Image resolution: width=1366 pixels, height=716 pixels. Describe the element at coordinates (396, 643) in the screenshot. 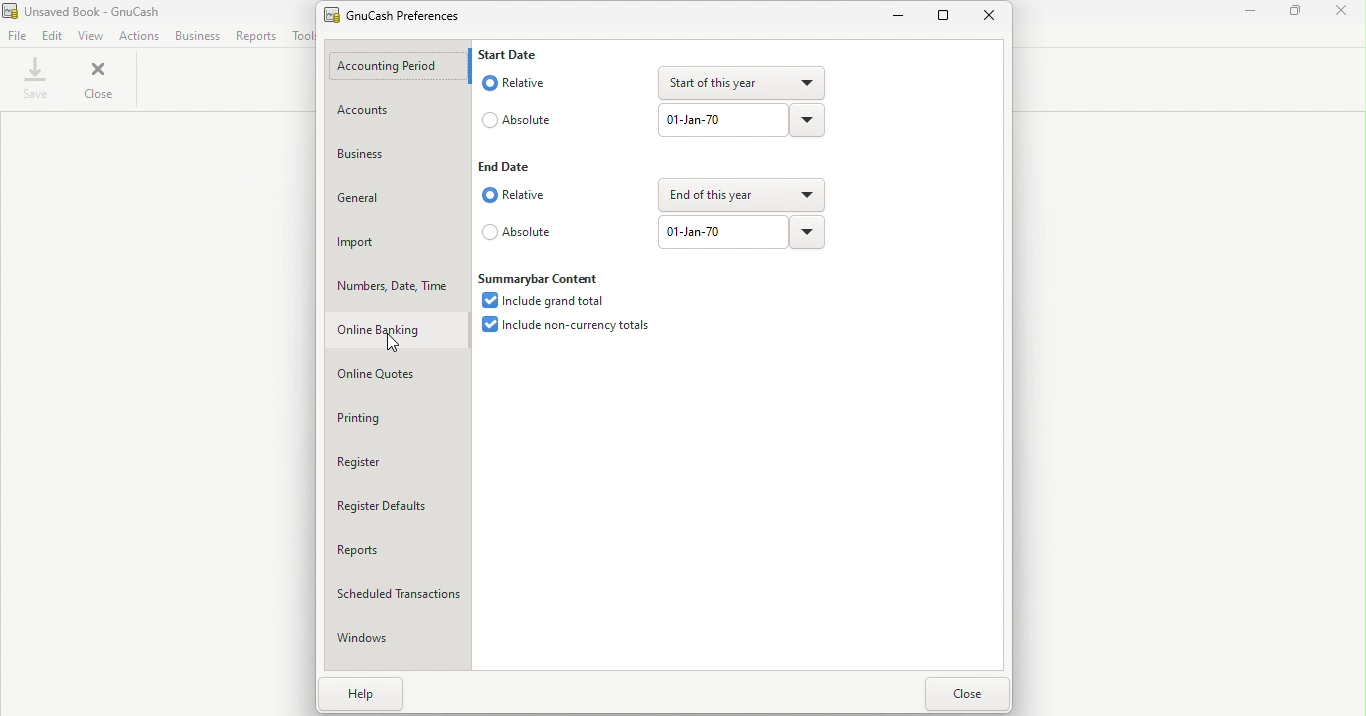

I see `Windows` at that location.